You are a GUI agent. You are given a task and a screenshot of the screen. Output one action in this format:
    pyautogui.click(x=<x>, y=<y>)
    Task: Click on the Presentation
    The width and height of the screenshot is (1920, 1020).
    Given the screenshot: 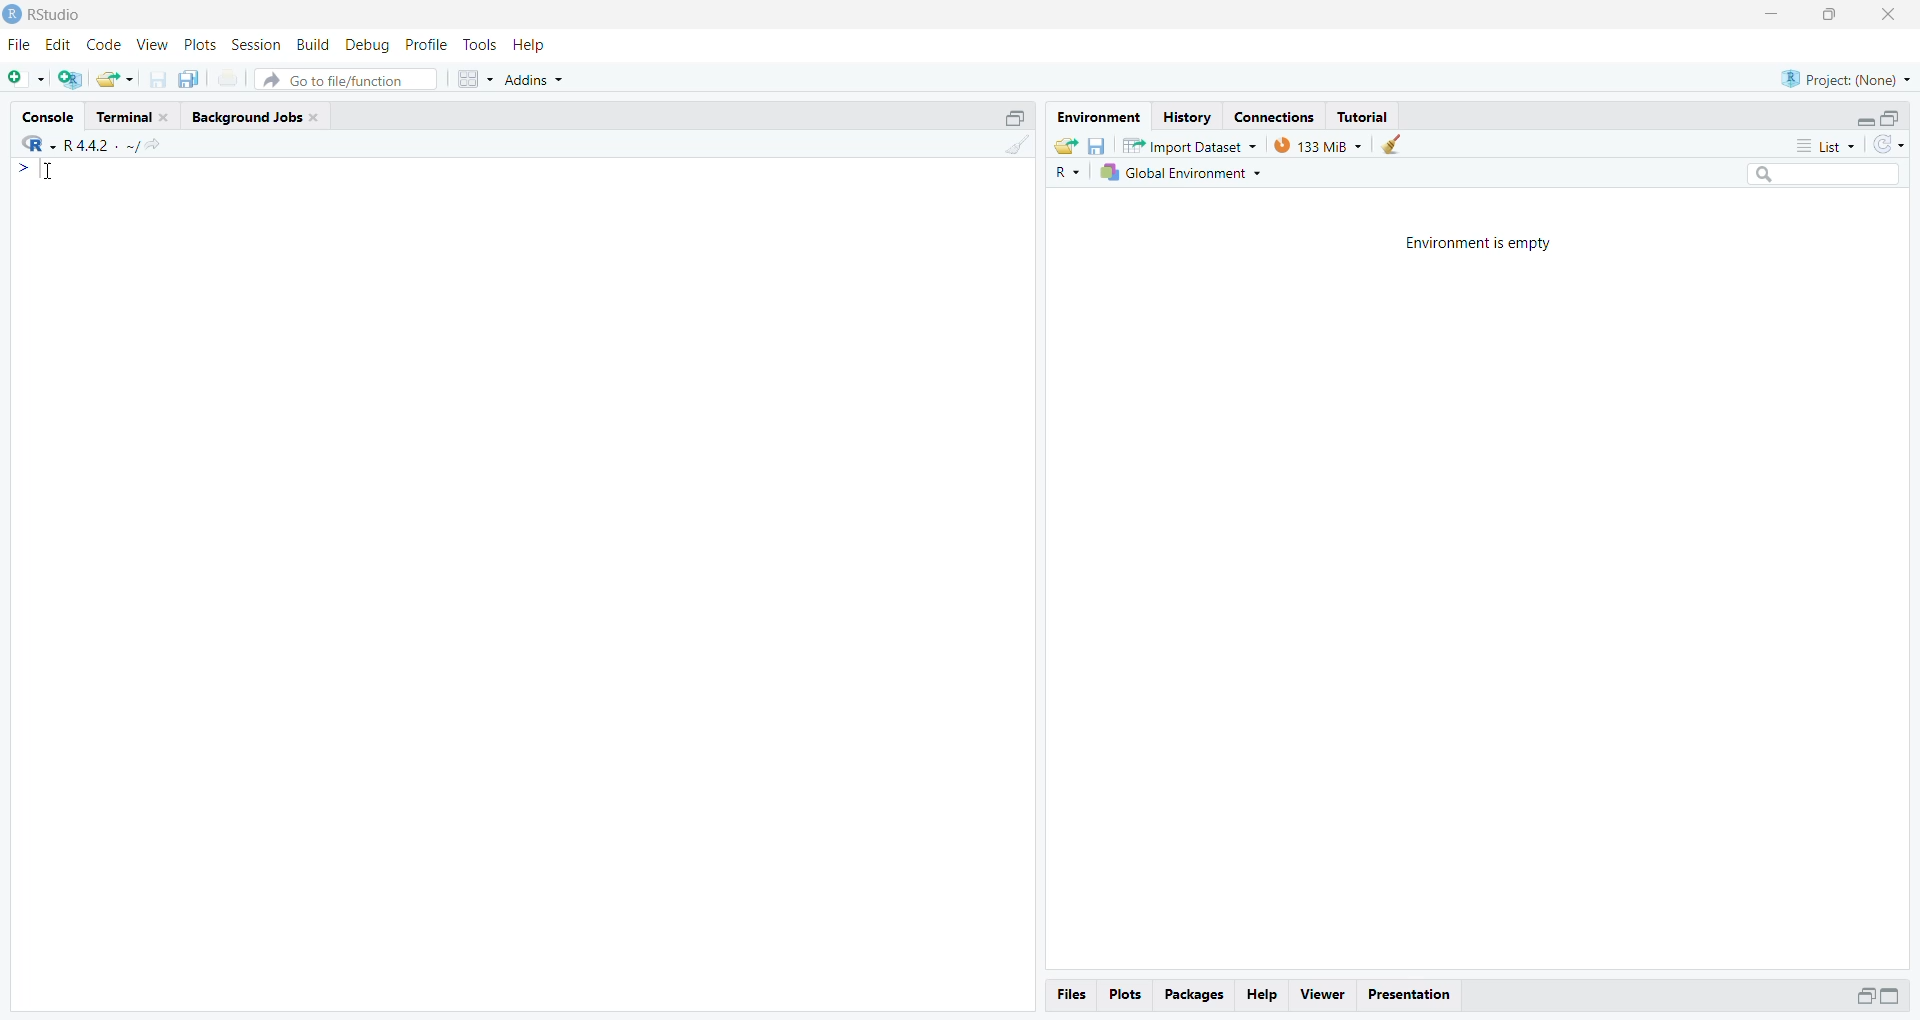 What is the action you would take?
    pyautogui.click(x=1412, y=995)
    